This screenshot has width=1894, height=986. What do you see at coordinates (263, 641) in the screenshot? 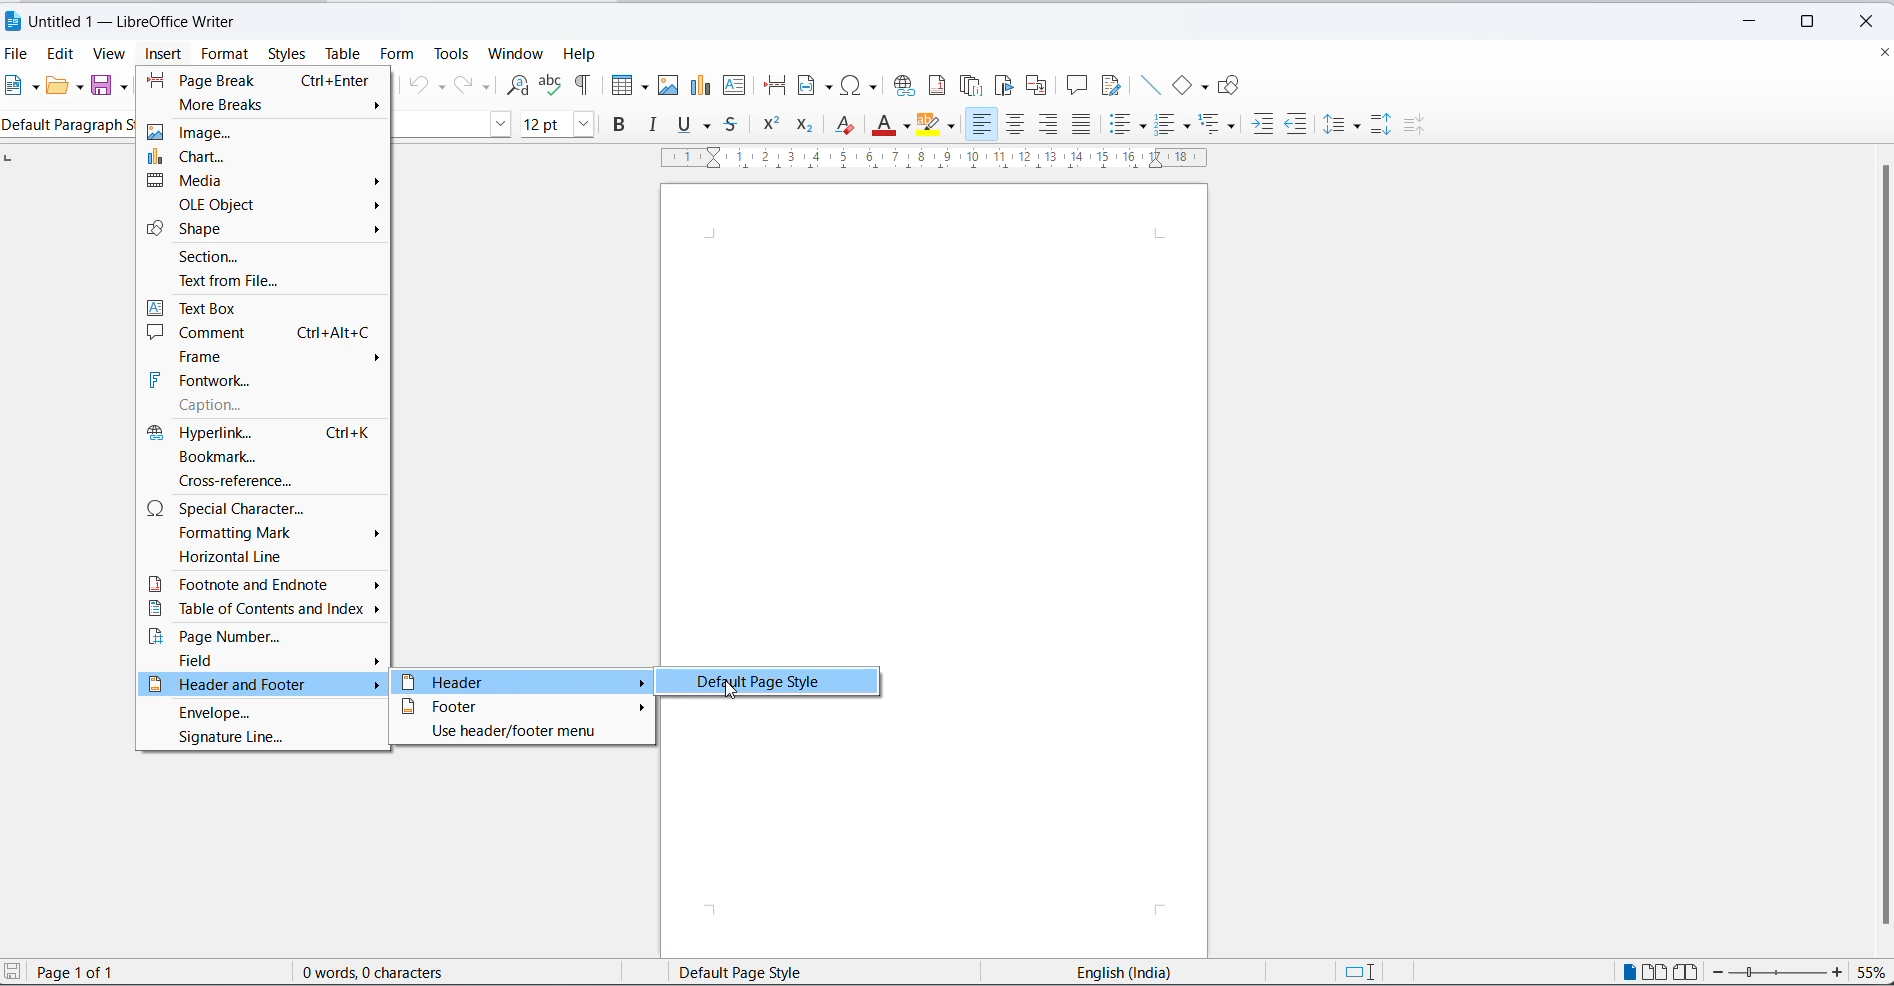
I see `page number ` at bounding box center [263, 641].